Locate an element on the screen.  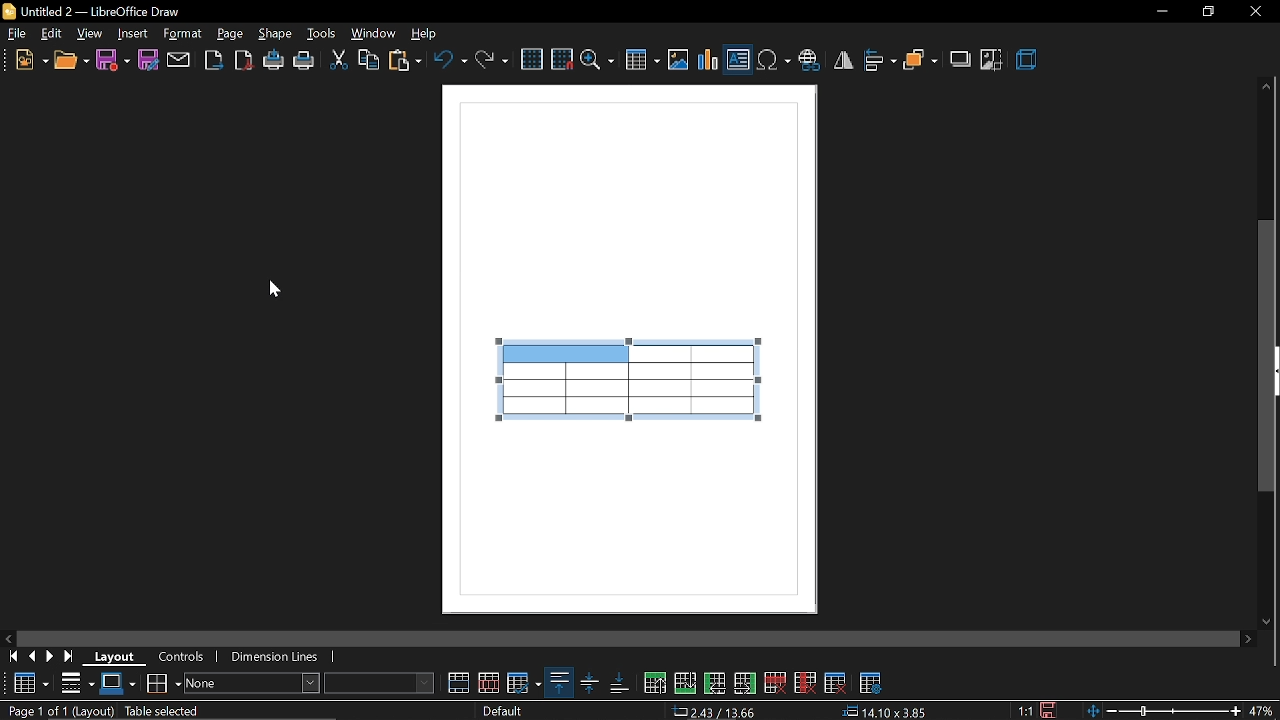
align center is located at coordinates (589, 683).